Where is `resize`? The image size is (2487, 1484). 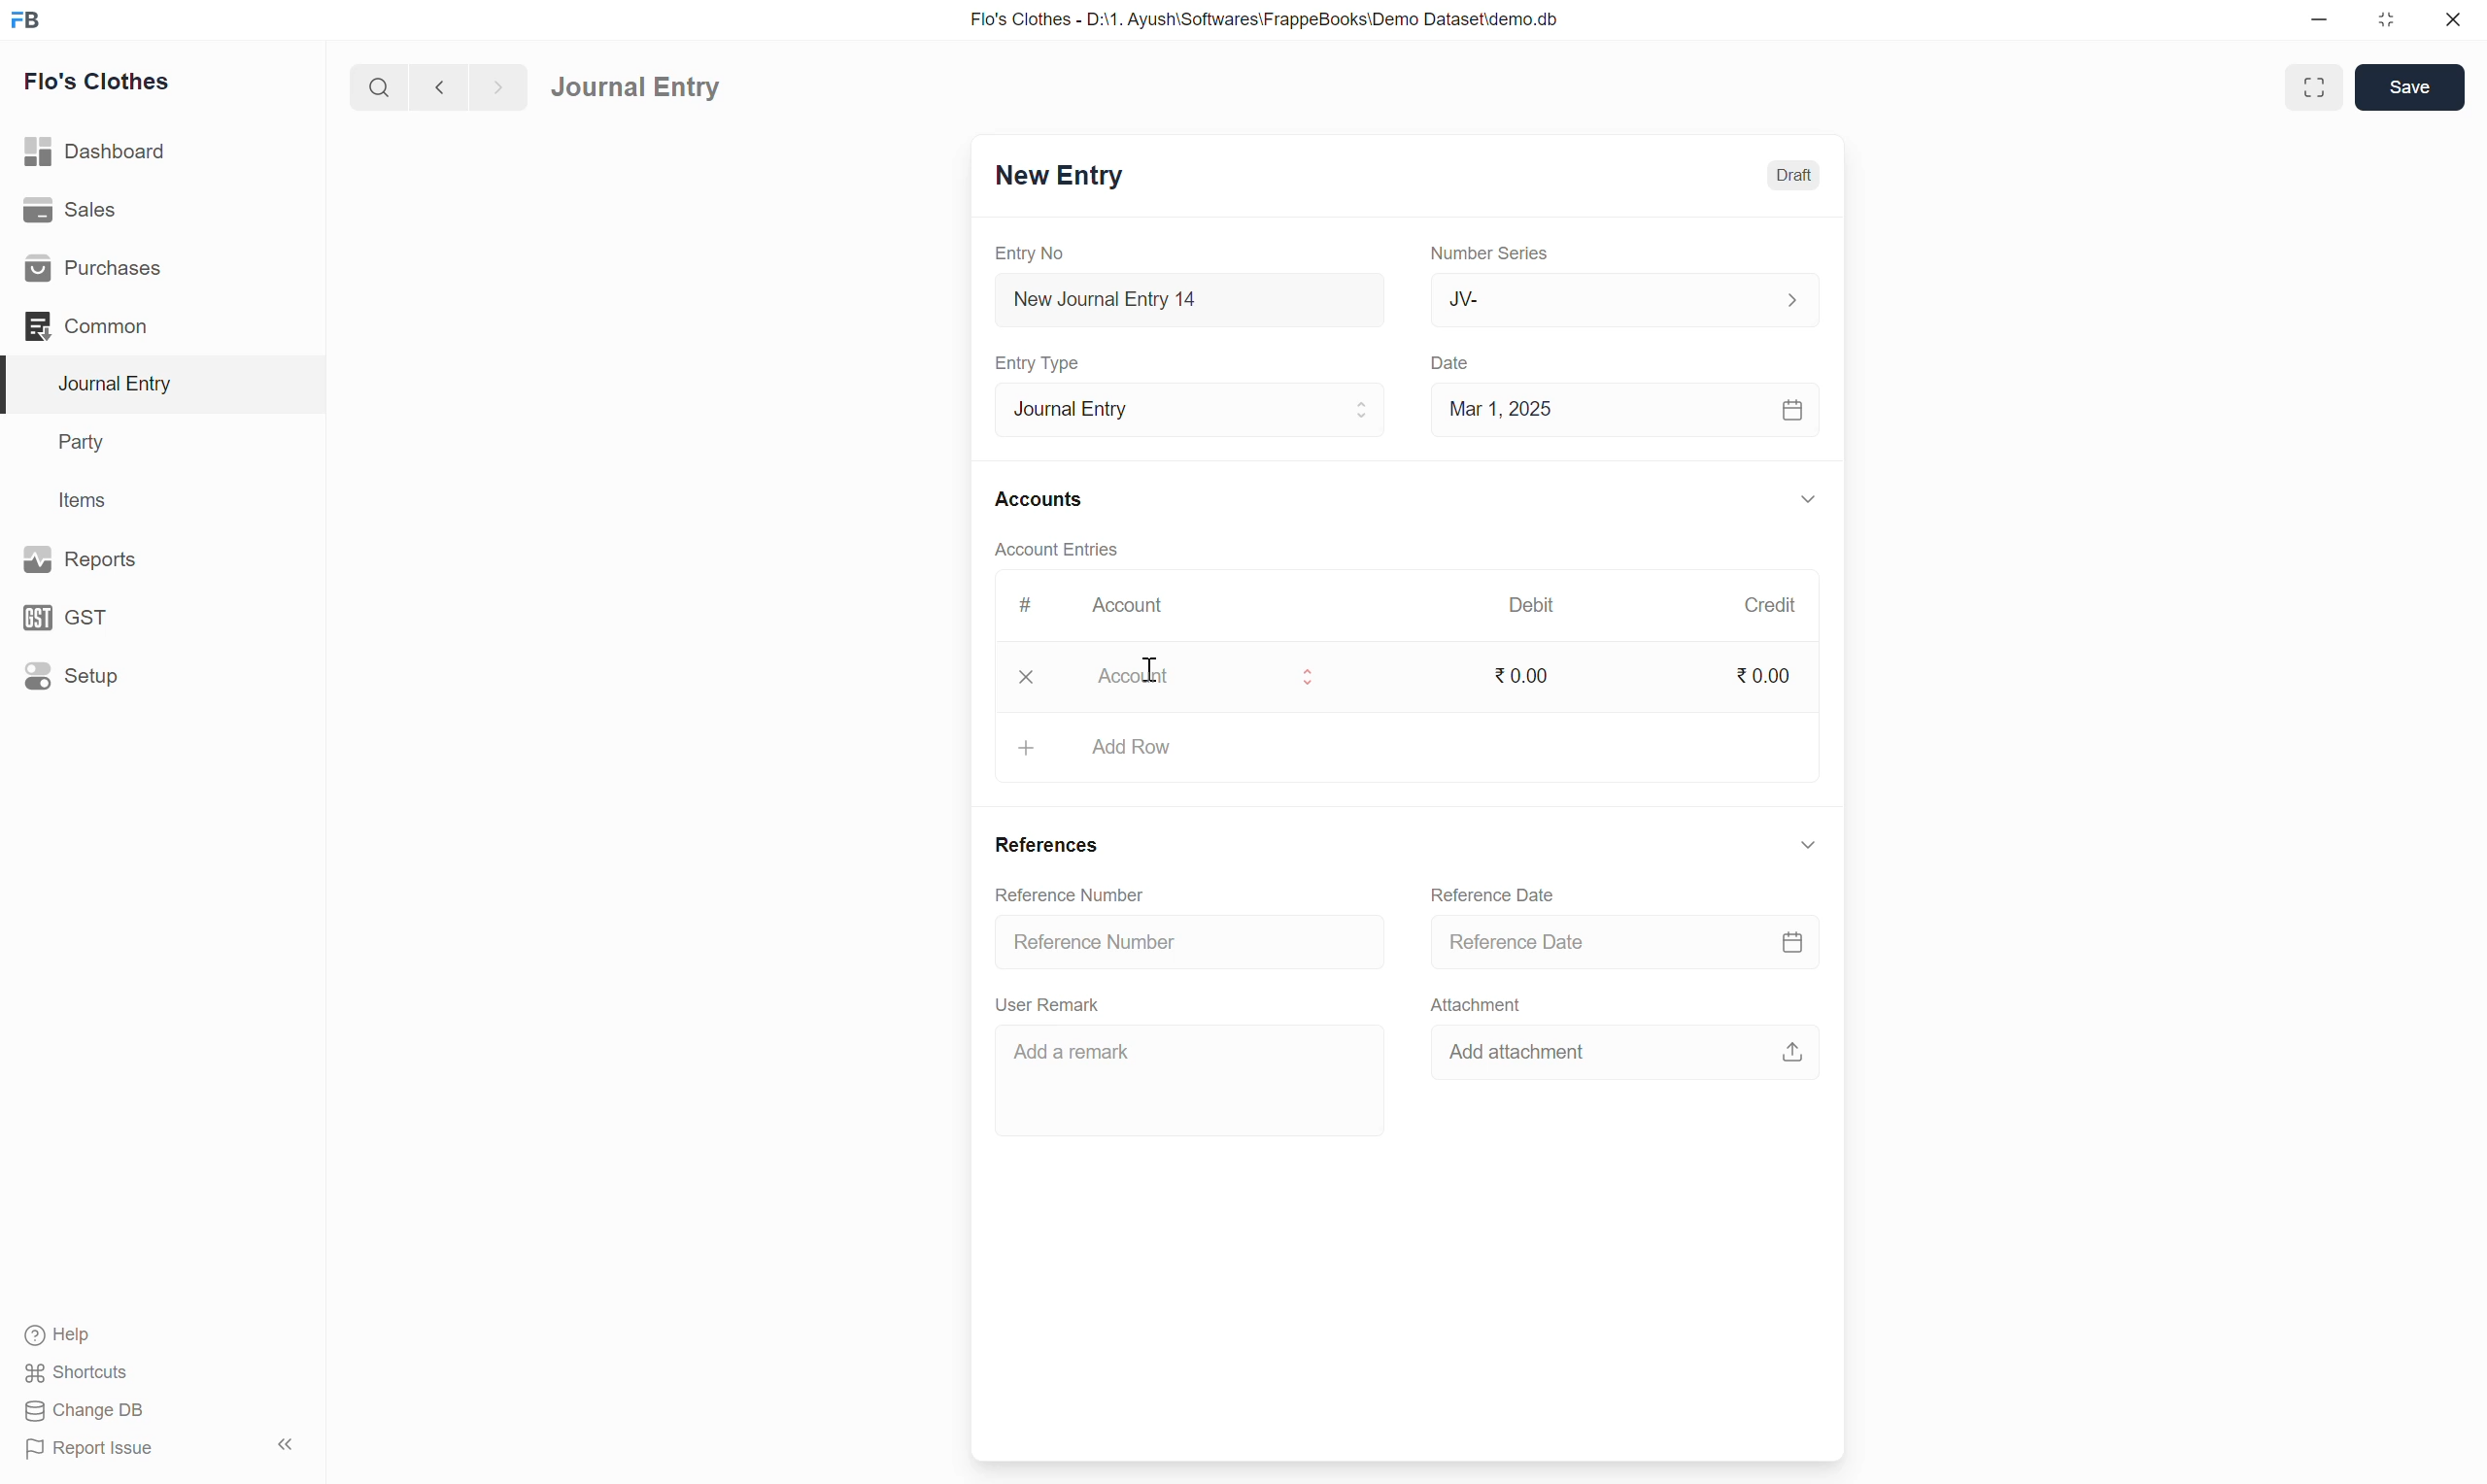
resize is located at coordinates (2383, 20).